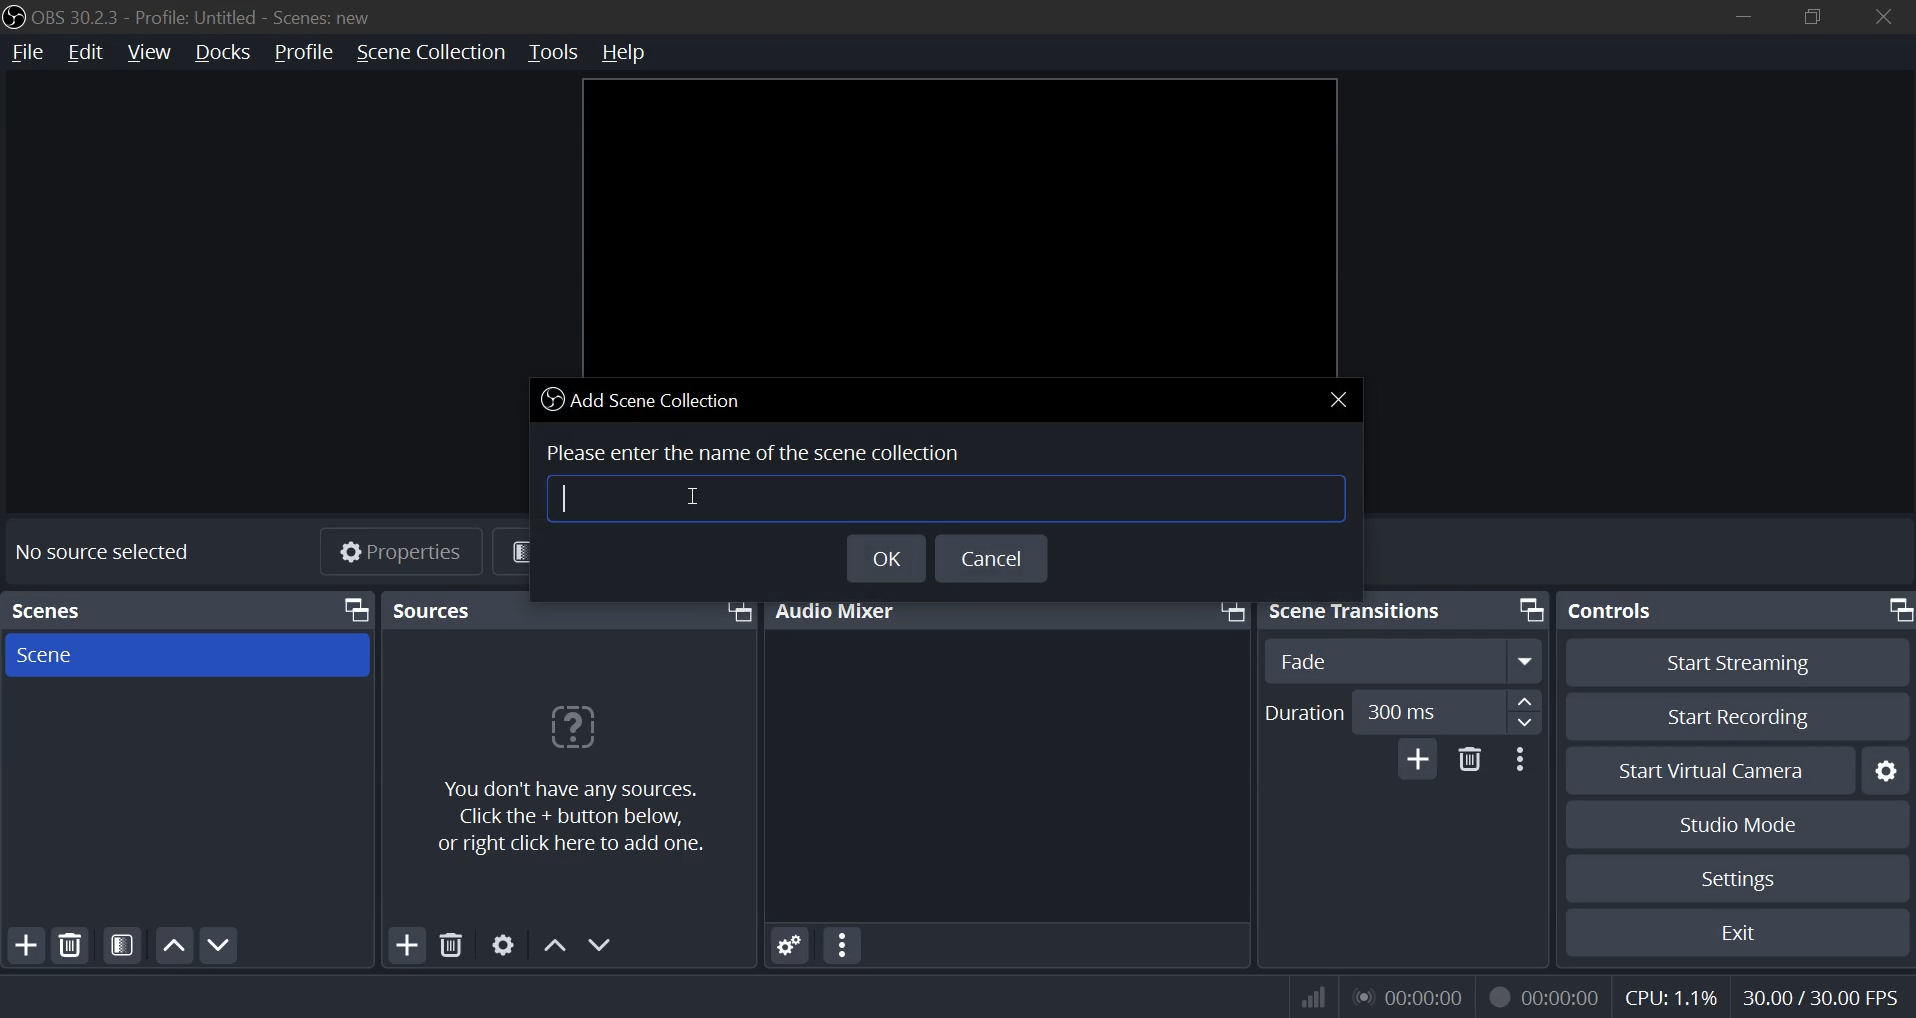 The image size is (1916, 1018). Describe the element at coordinates (957, 225) in the screenshot. I see `workspace` at that location.